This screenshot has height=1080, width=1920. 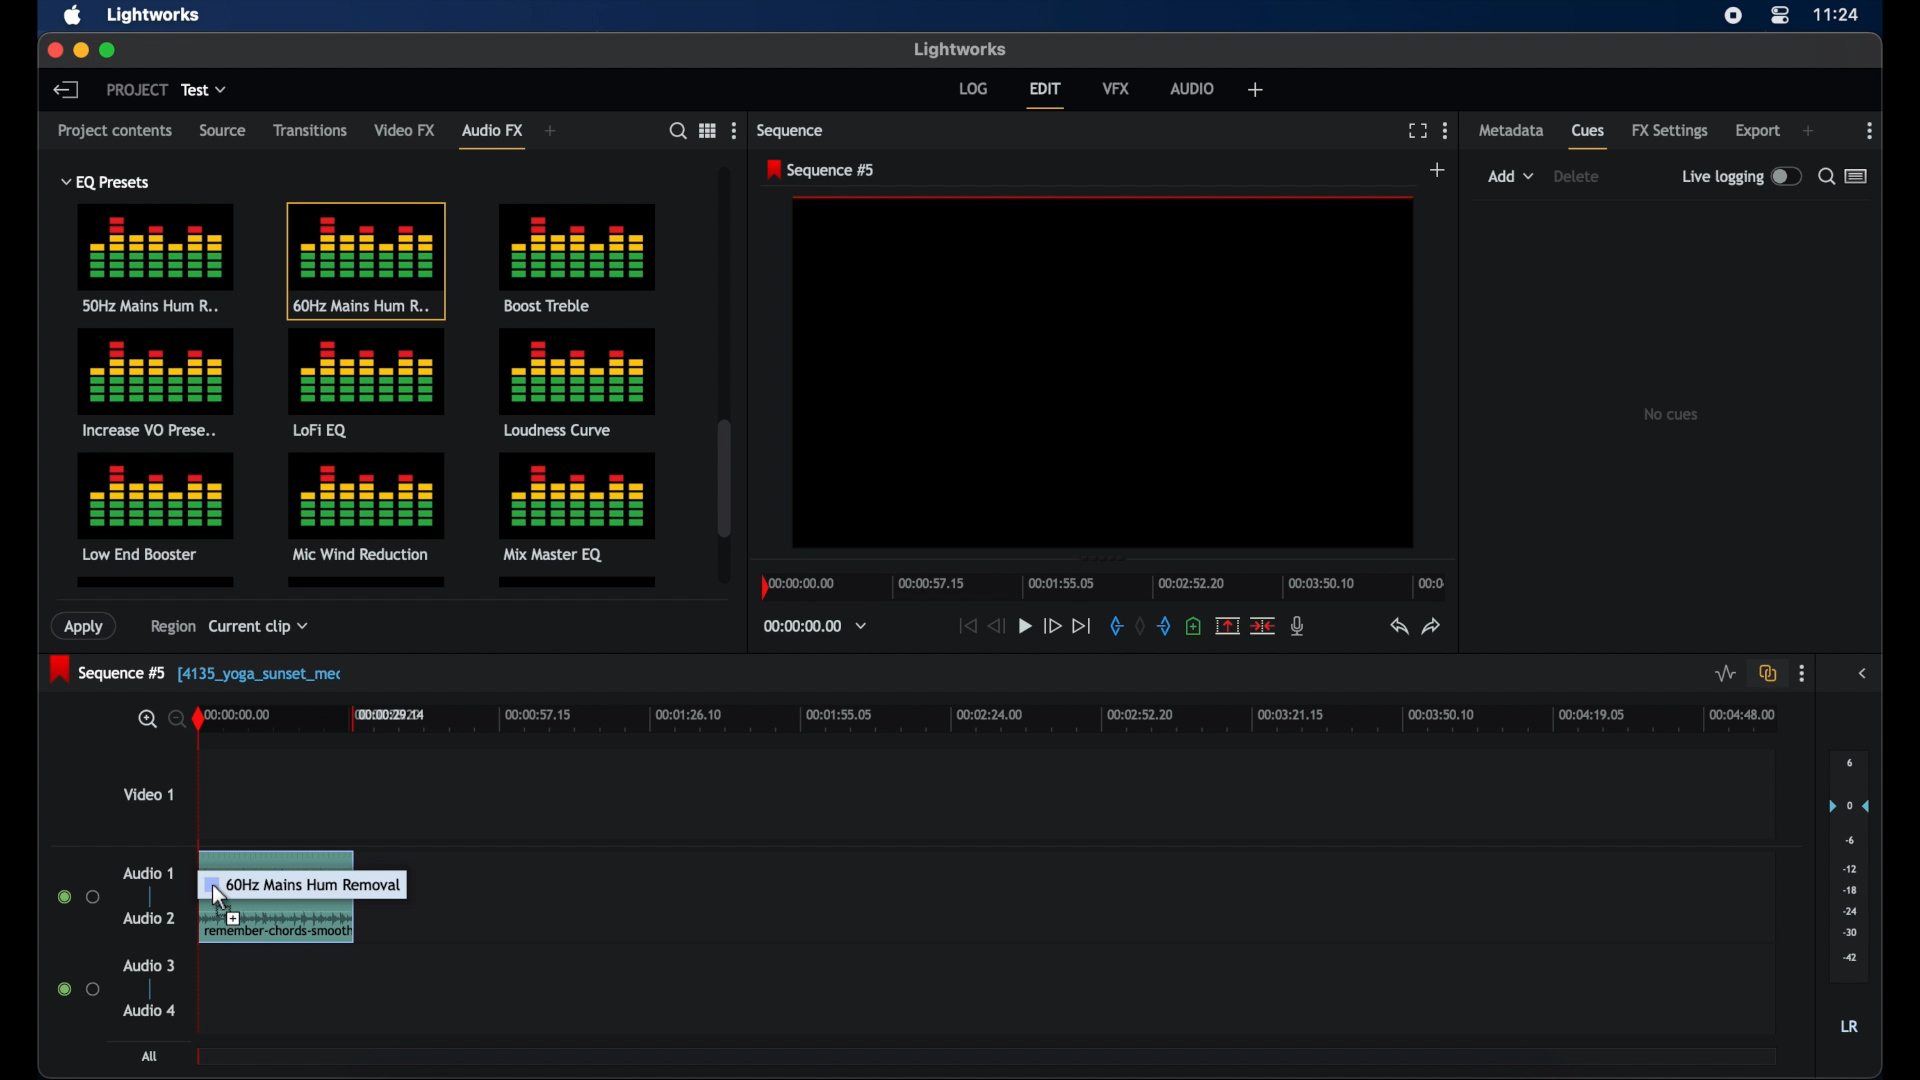 What do you see at coordinates (1768, 673) in the screenshot?
I see `toggle auto track sync` at bounding box center [1768, 673].